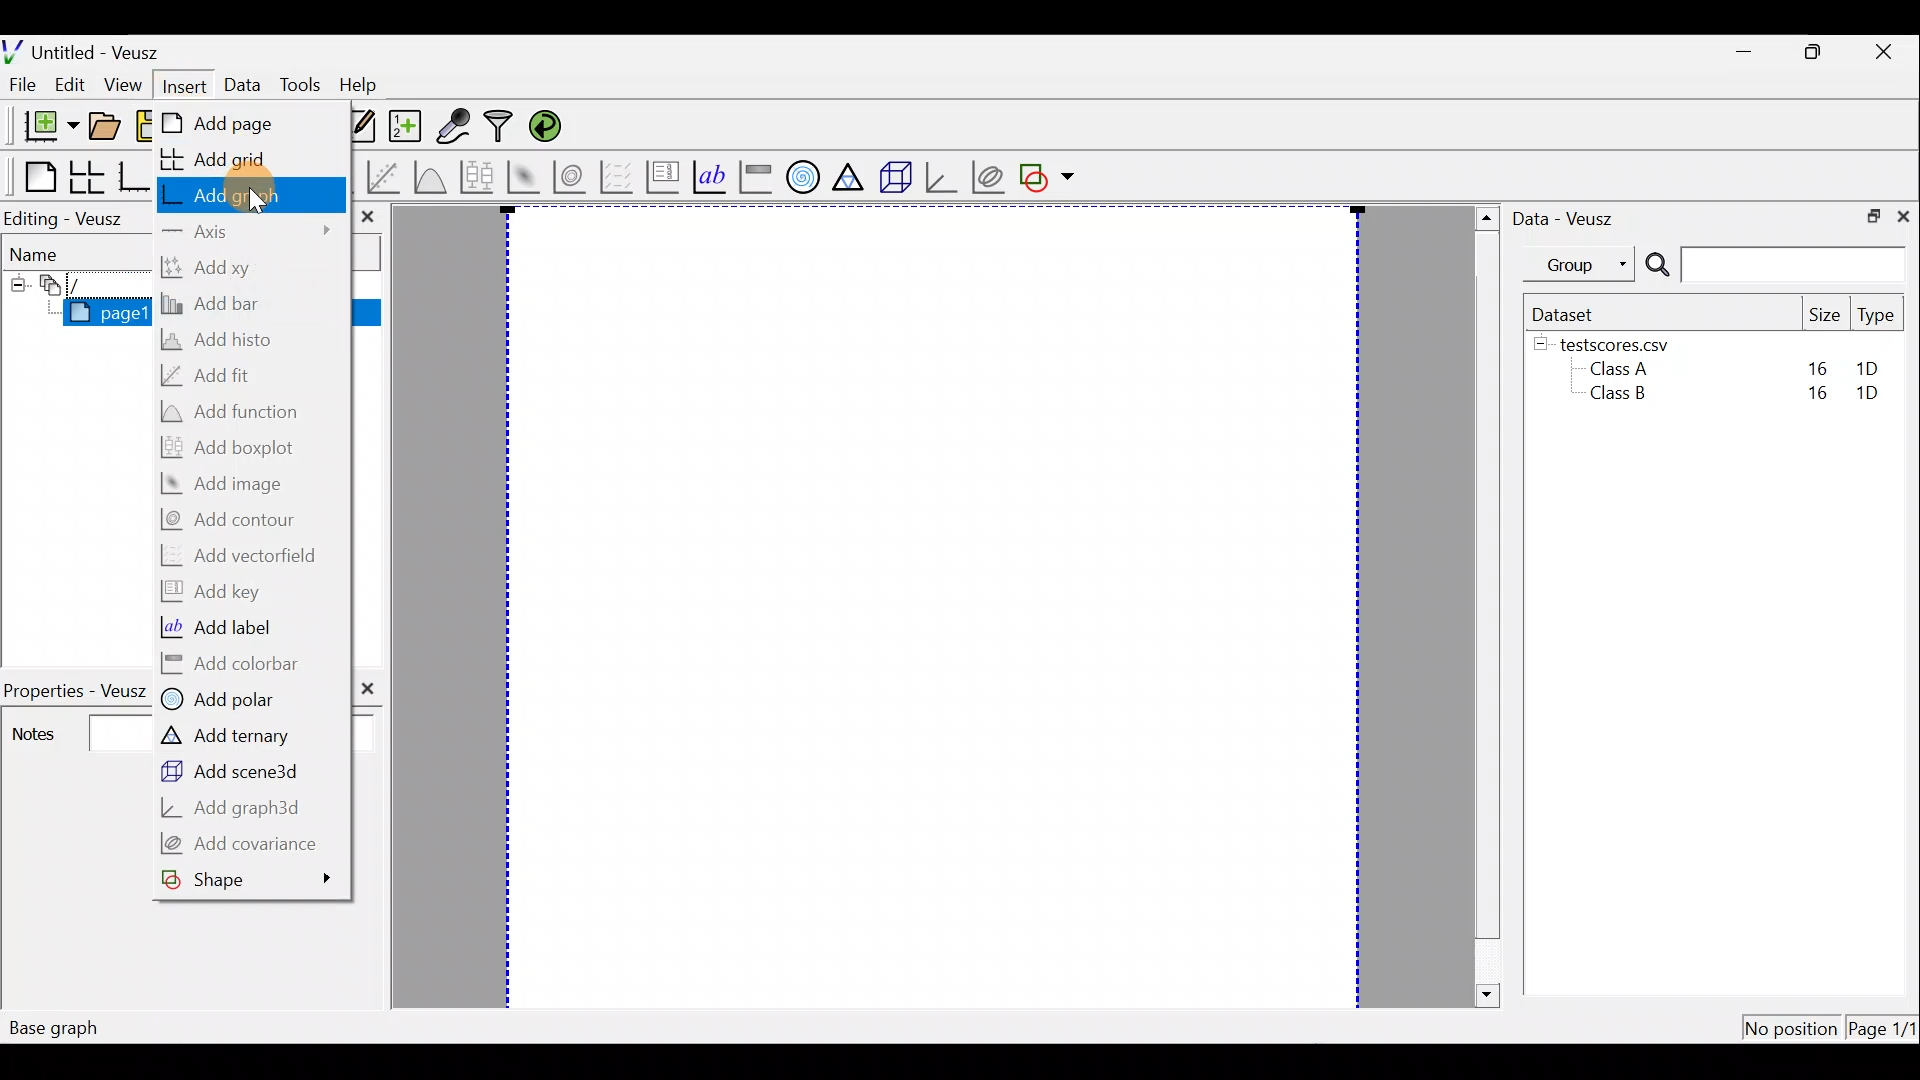  I want to click on Axis, so click(251, 233).